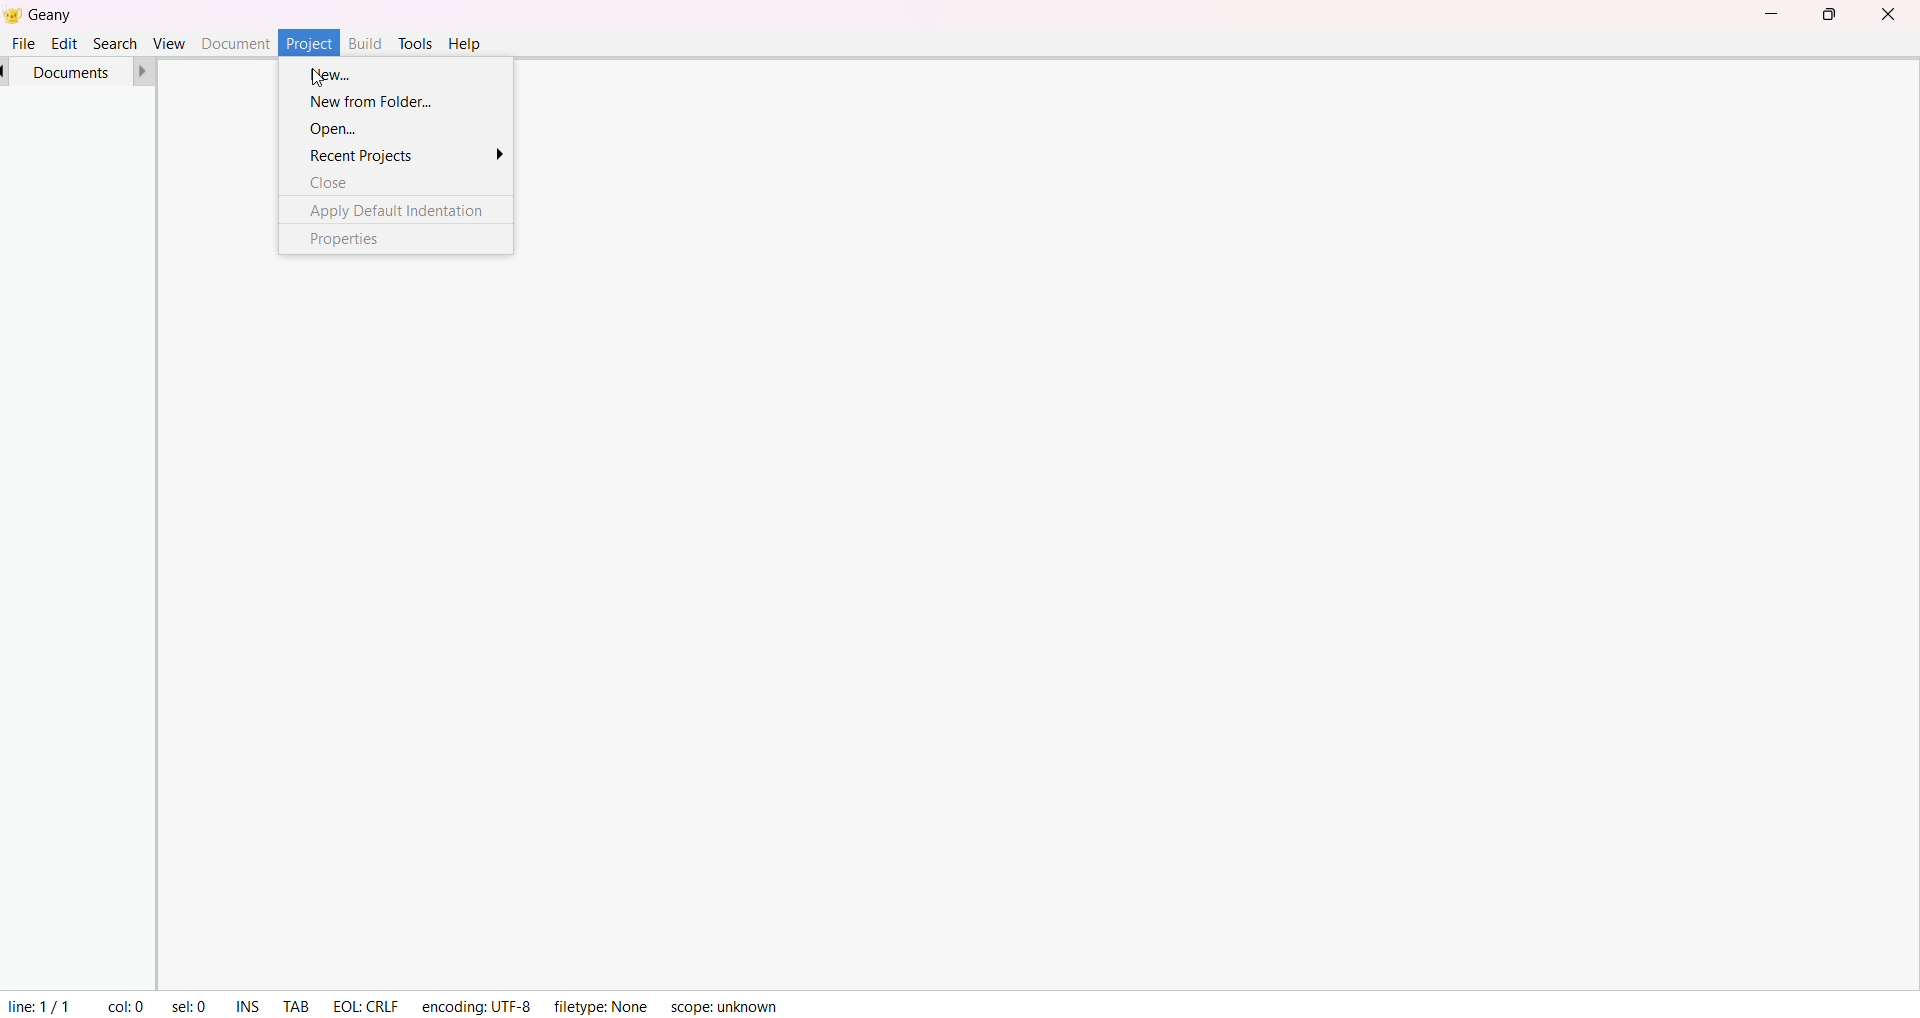 This screenshot has width=1920, height=1018. Describe the element at coordinates (235, 42) in the screenshot. I see `document` at that location.